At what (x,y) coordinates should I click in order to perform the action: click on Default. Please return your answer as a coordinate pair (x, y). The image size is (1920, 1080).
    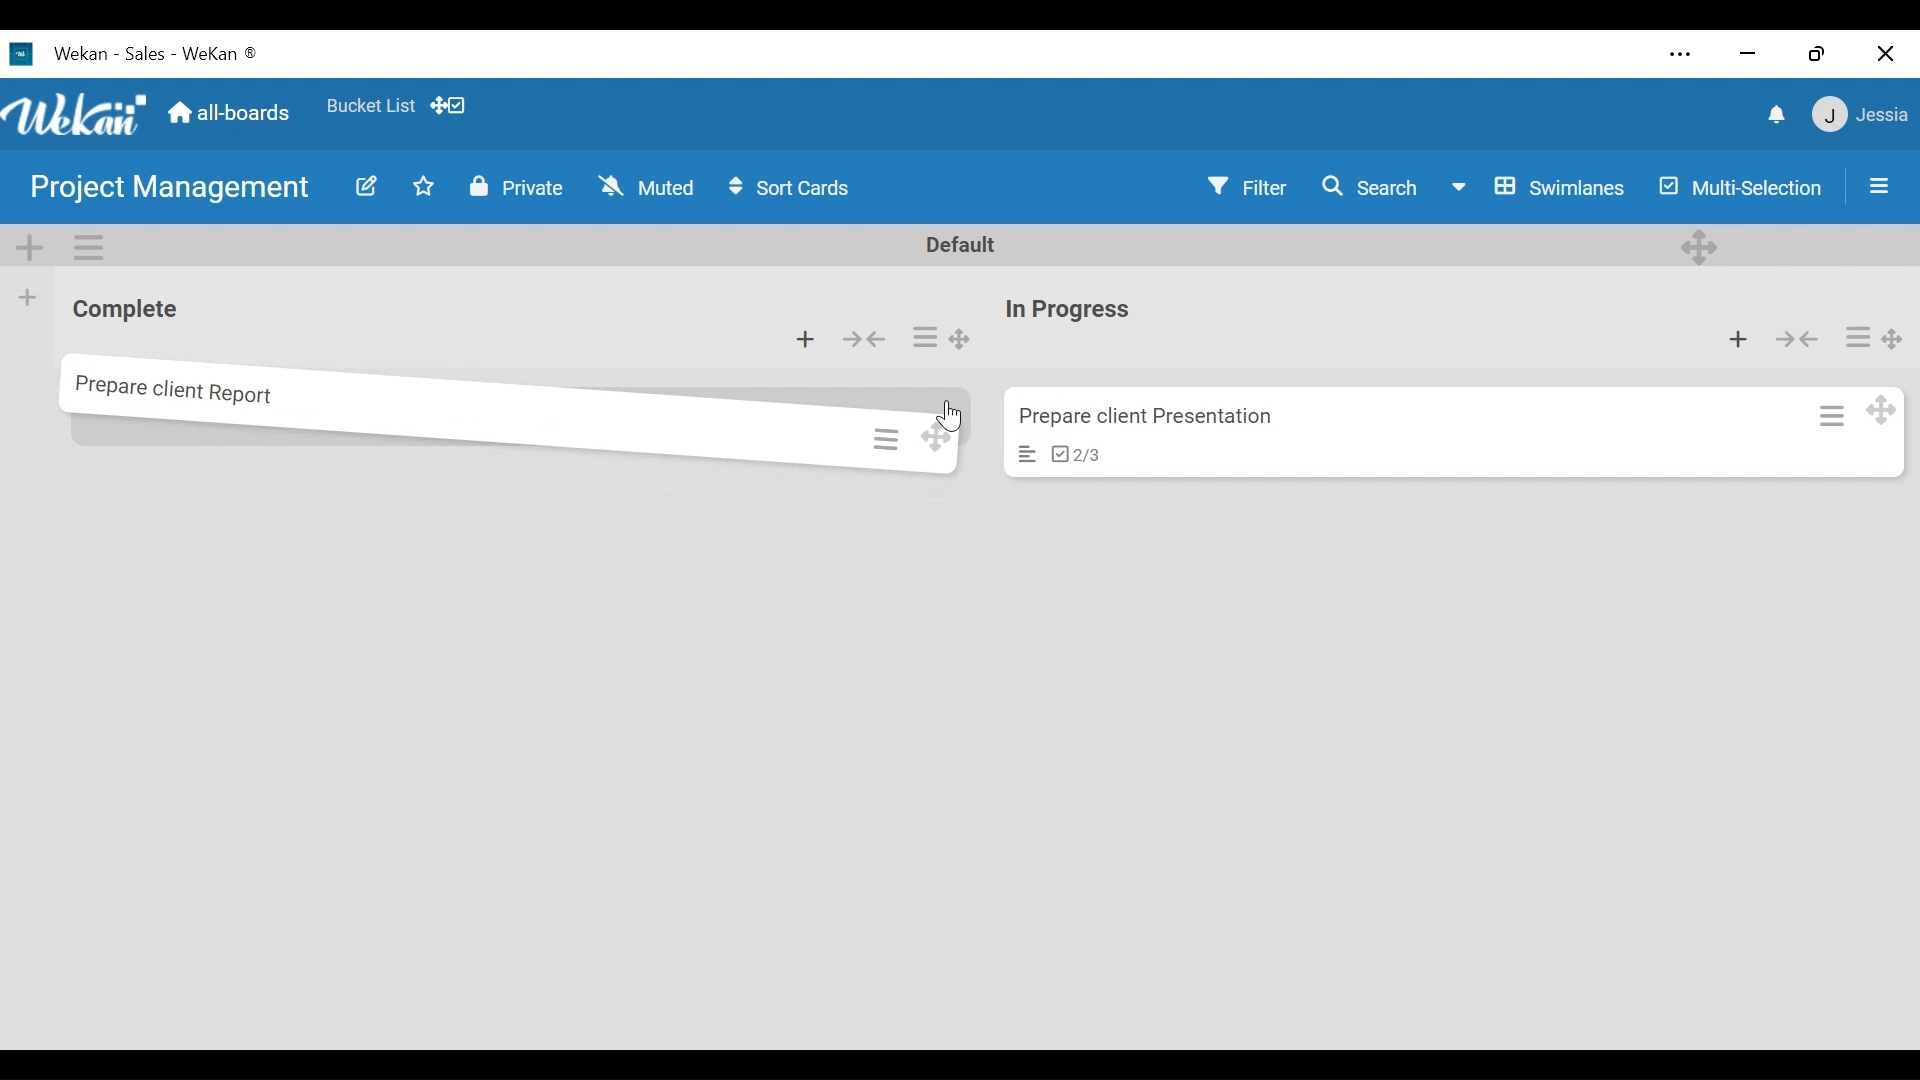
    Looking at the image, I should click on (964, 245).